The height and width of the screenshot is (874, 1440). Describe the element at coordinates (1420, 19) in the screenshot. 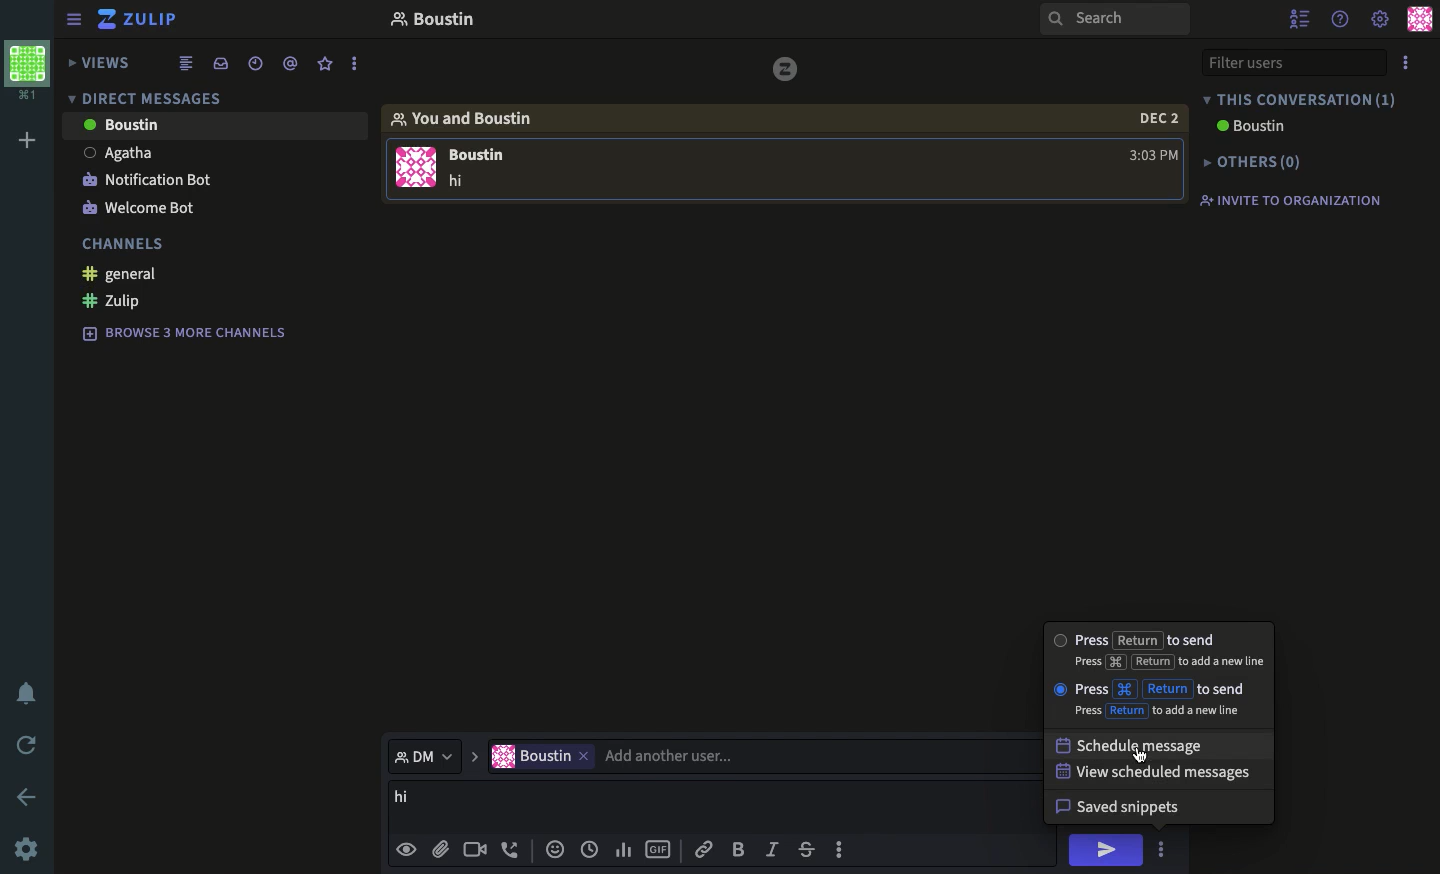

I see `user profile` at that location.